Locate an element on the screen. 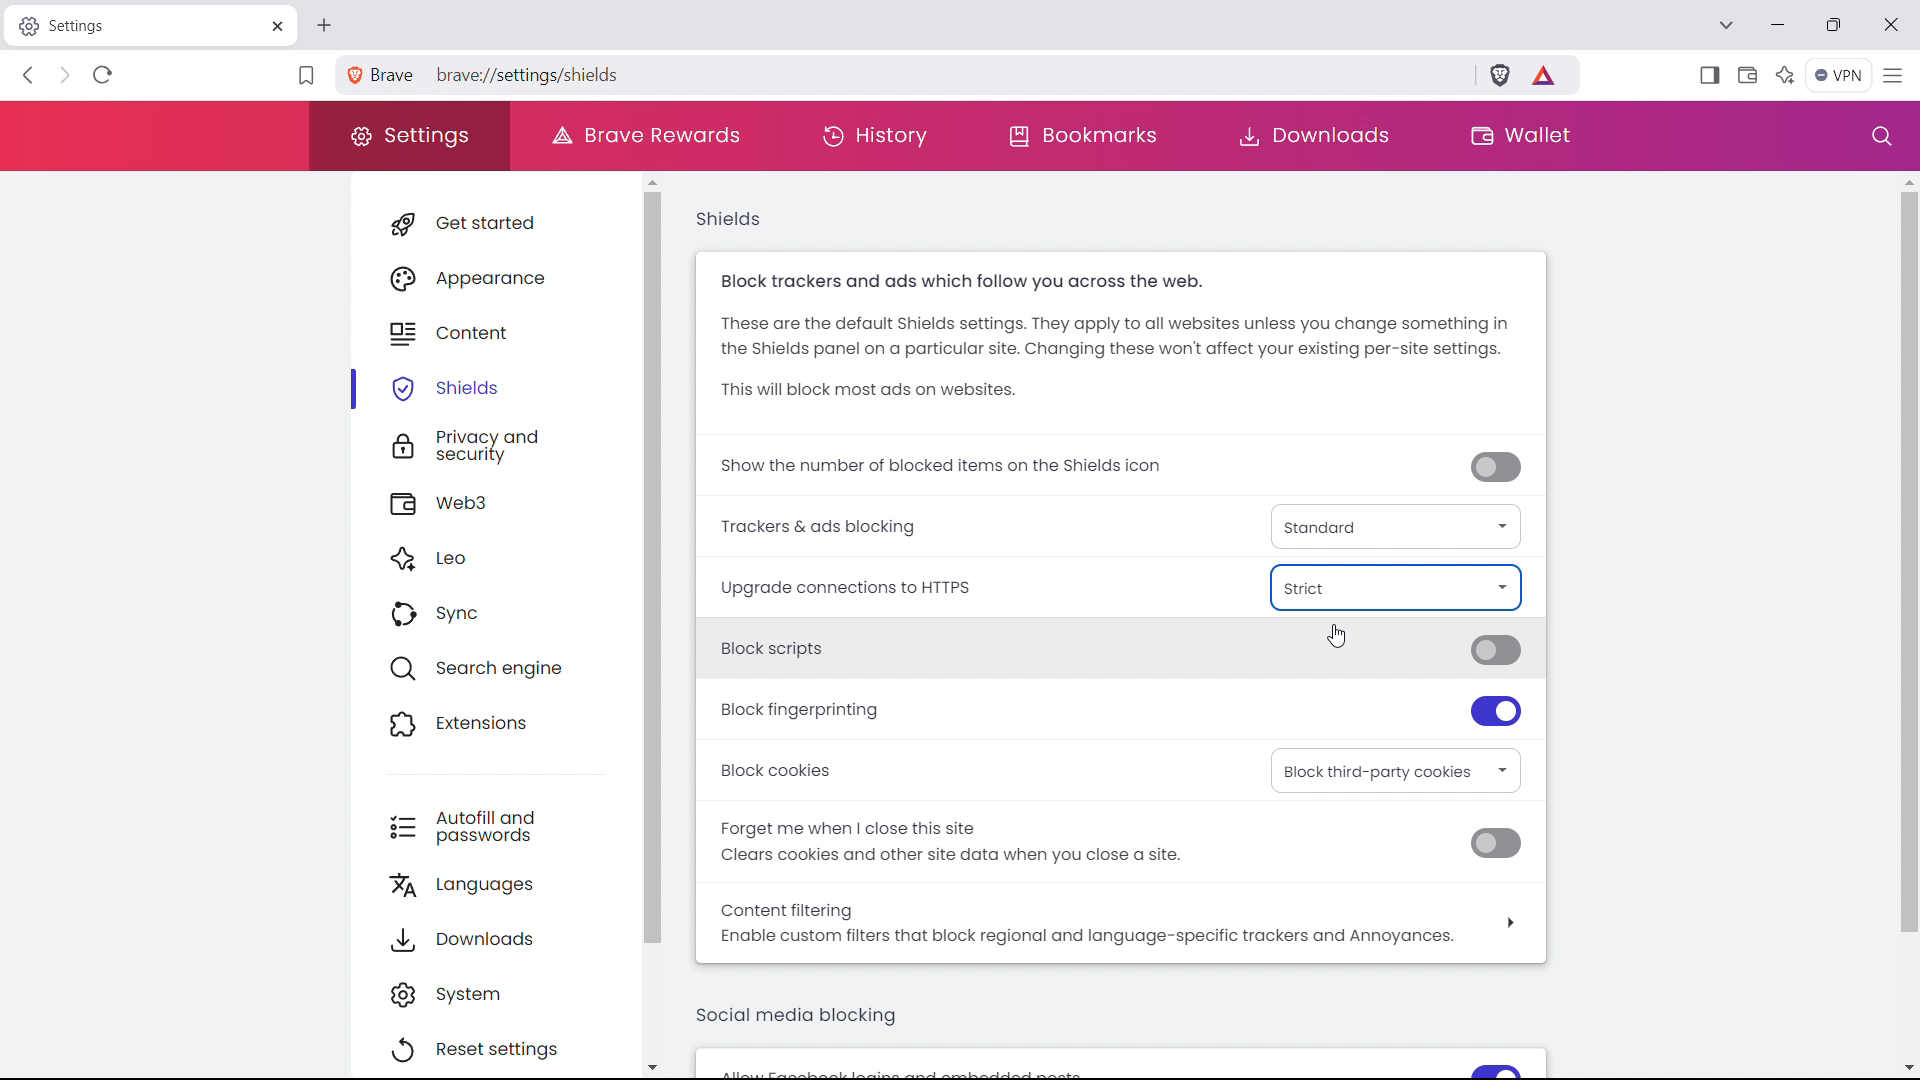  scroll down is located at coordinates (1906, 1063).